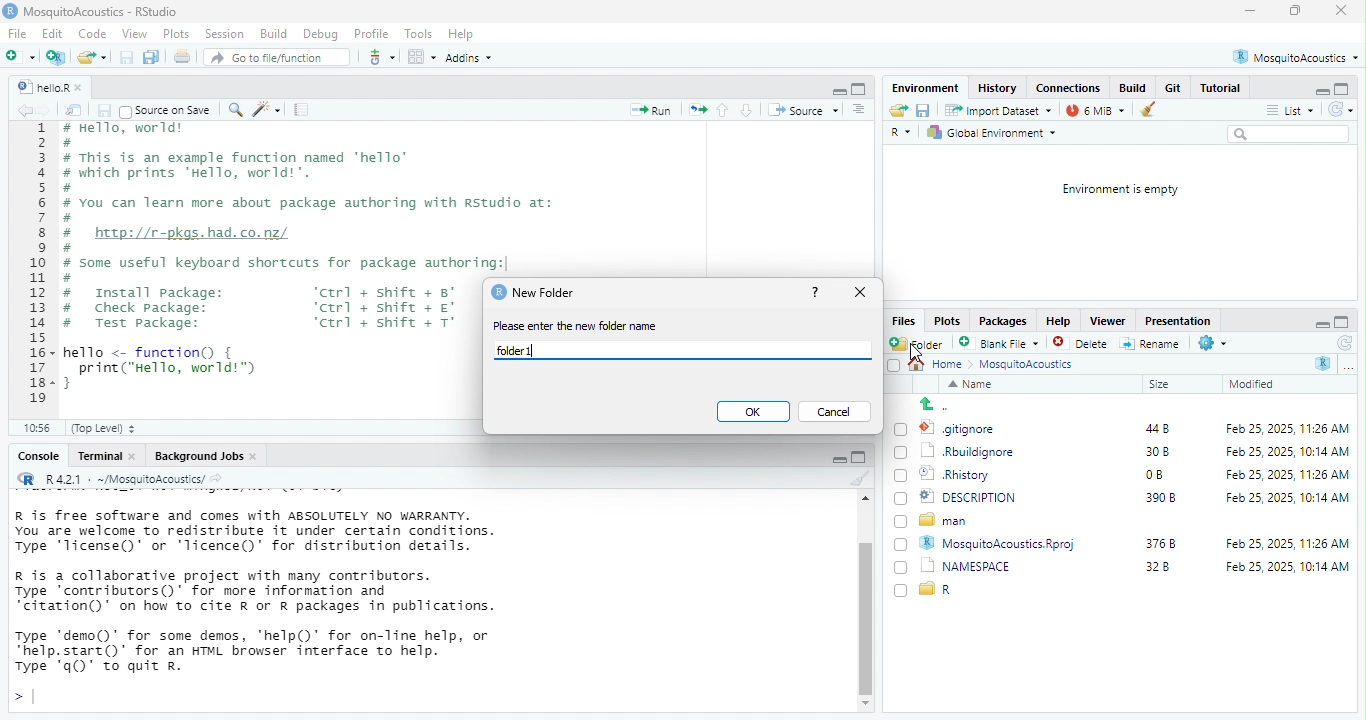 The height and width of the screenshot is (720, 1366). I want to click on home, so click(952, 365).